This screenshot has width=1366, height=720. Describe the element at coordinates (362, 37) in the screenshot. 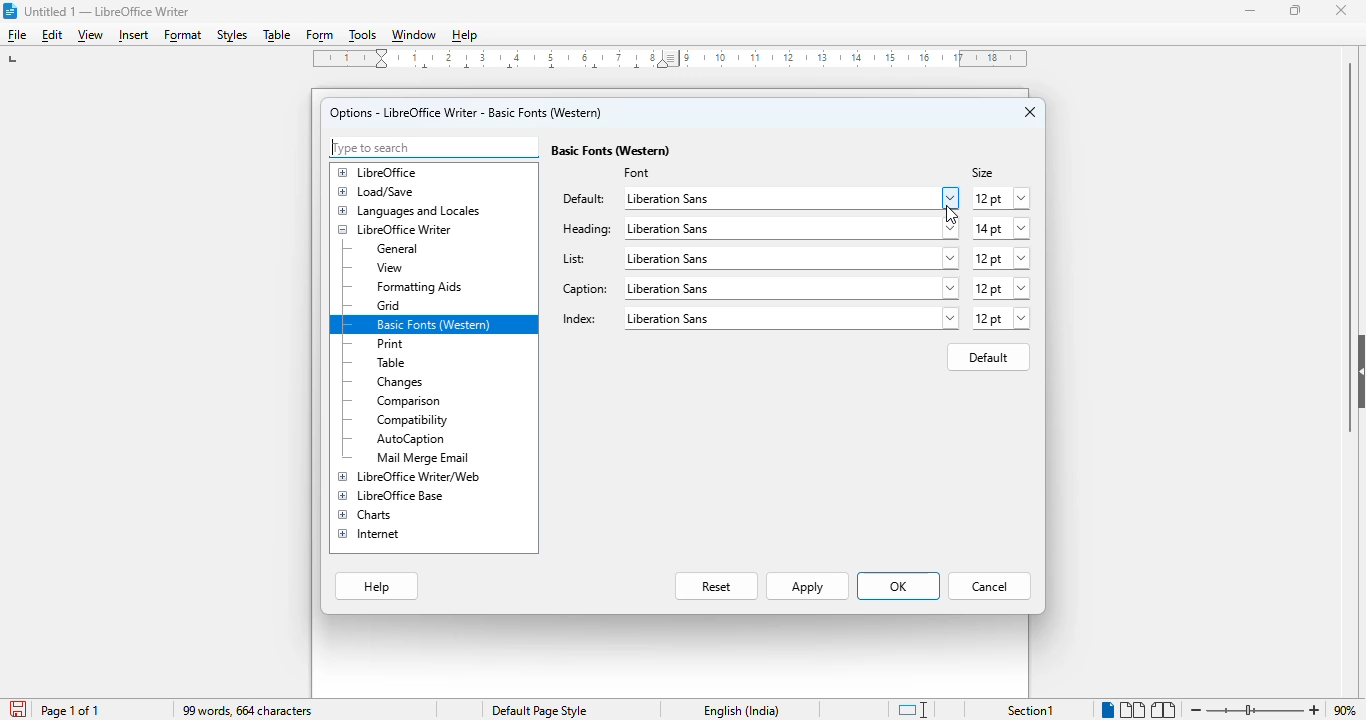

I see `tools` at that location.